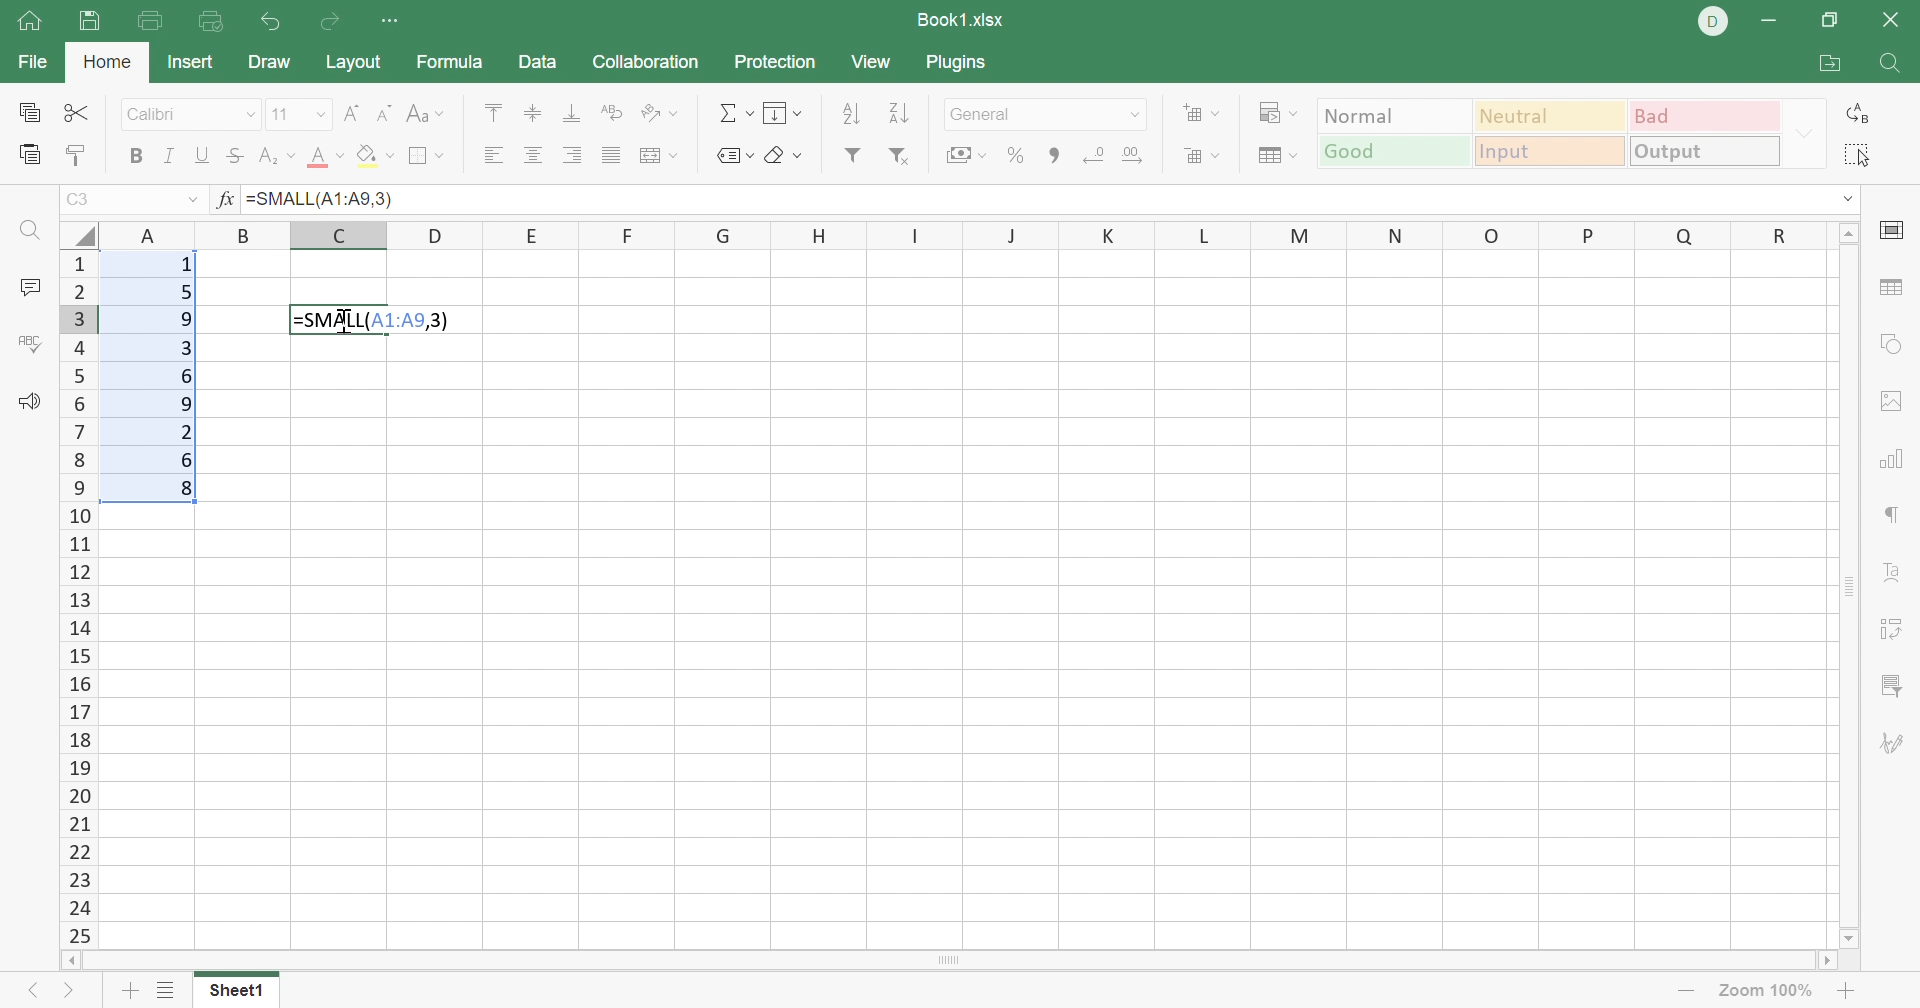 The image size is (1920, 1008). What do you see at coordinates (1703, 150) in the screenshot?
I see `Output` at bounding box center [1703, 150].